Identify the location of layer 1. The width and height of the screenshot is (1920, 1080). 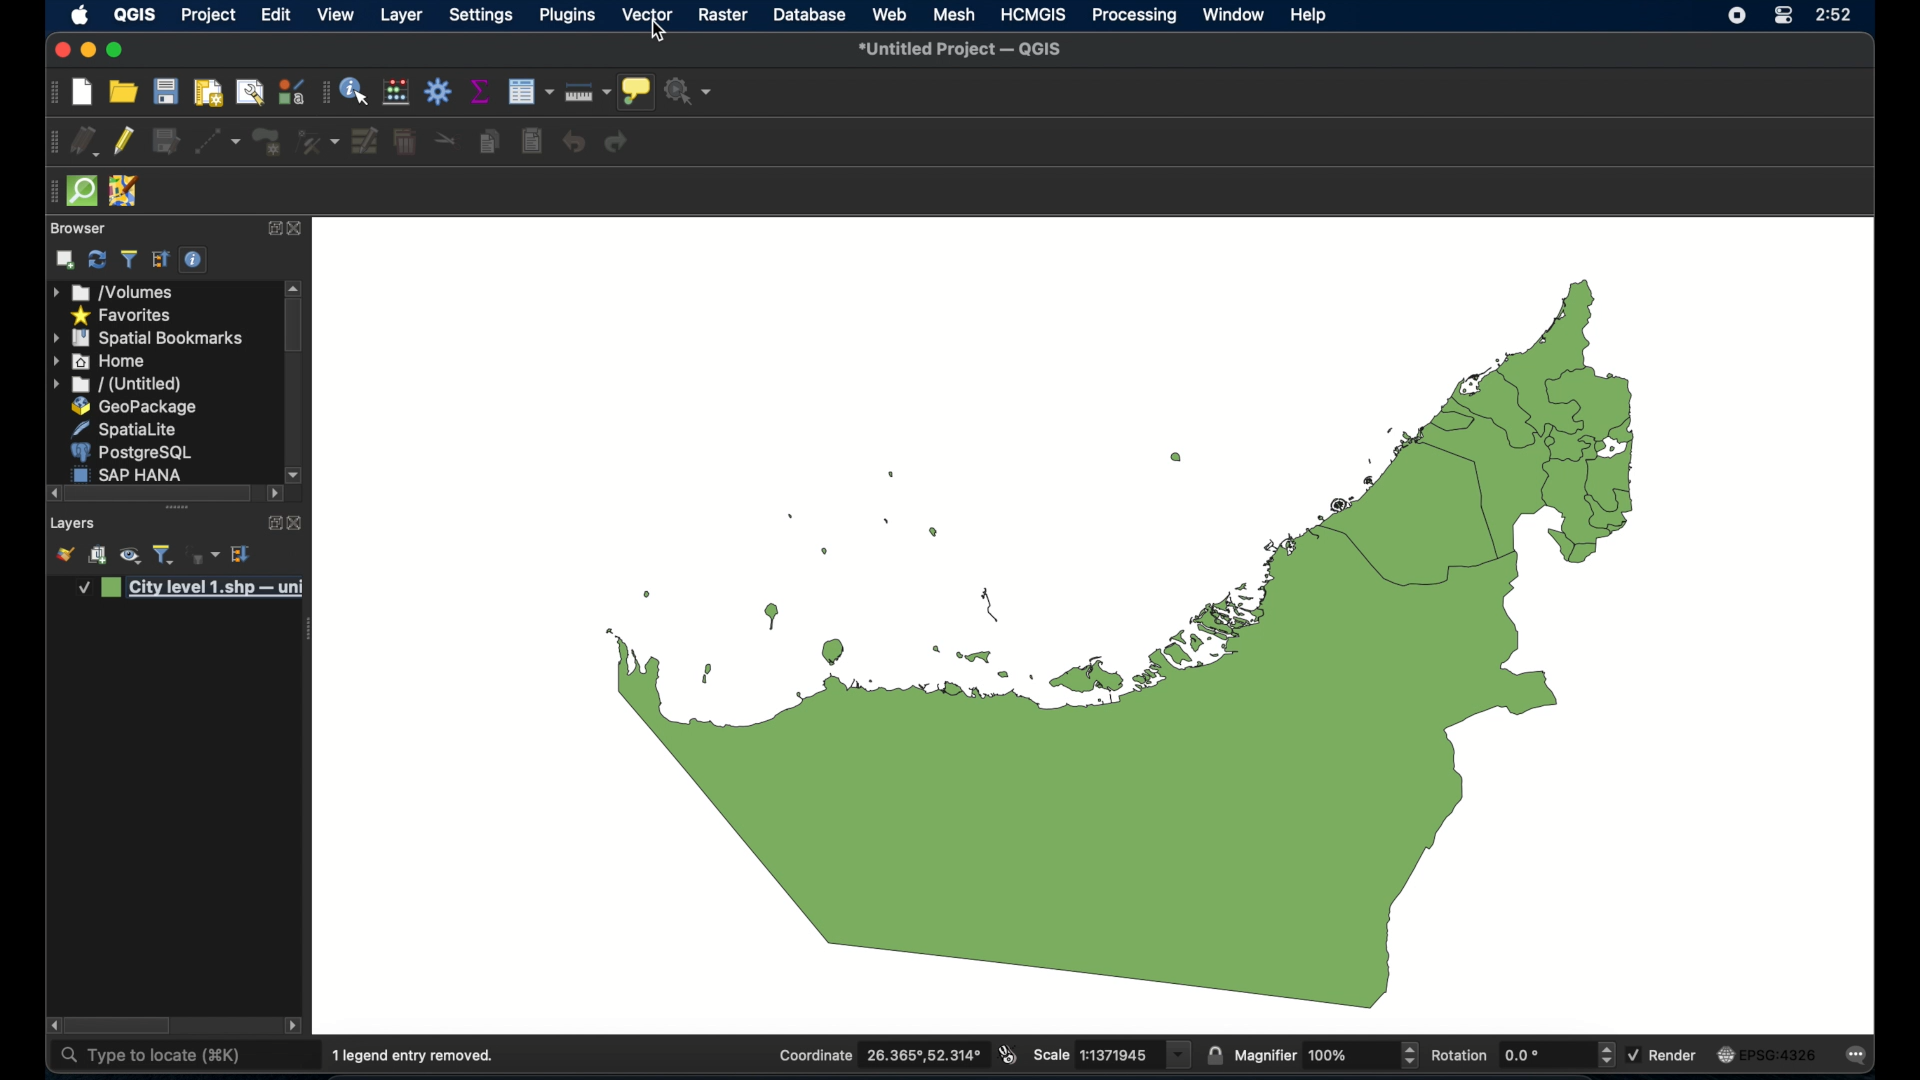
(193, 589).